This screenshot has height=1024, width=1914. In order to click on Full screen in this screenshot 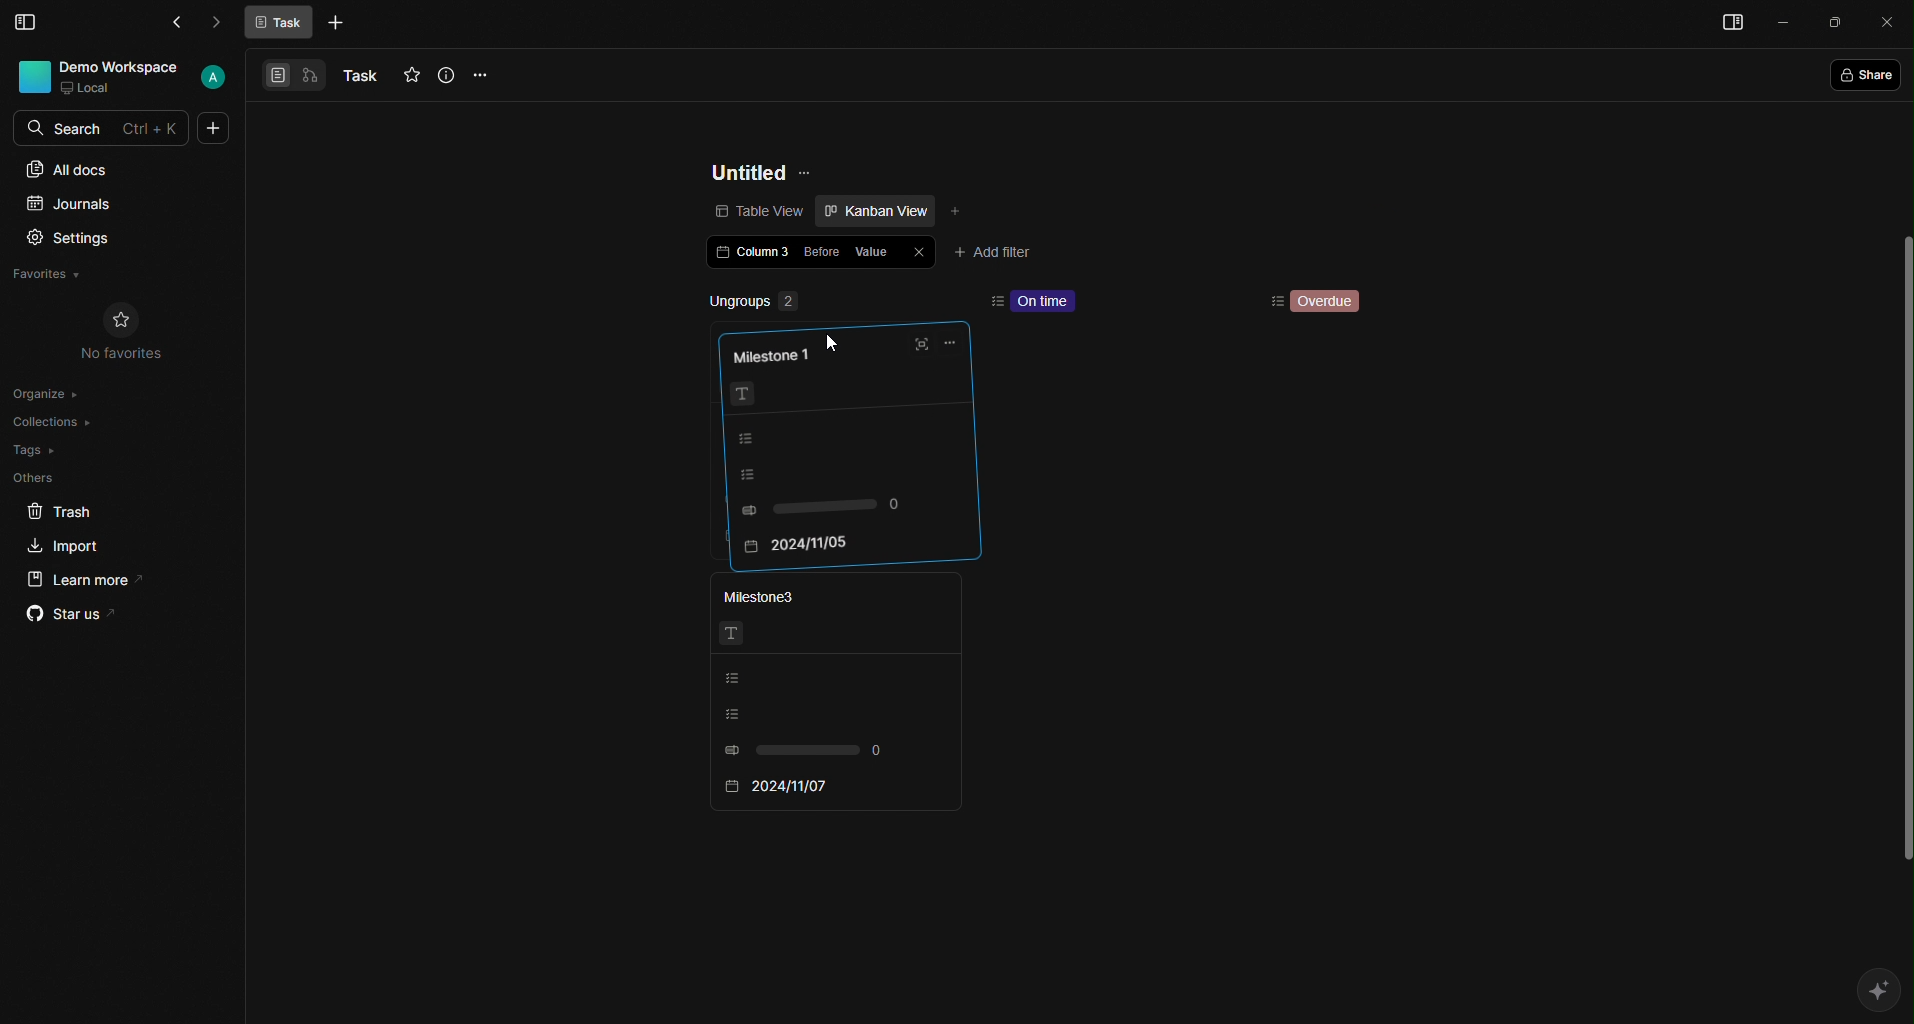, I will do `click(914, 344)`.